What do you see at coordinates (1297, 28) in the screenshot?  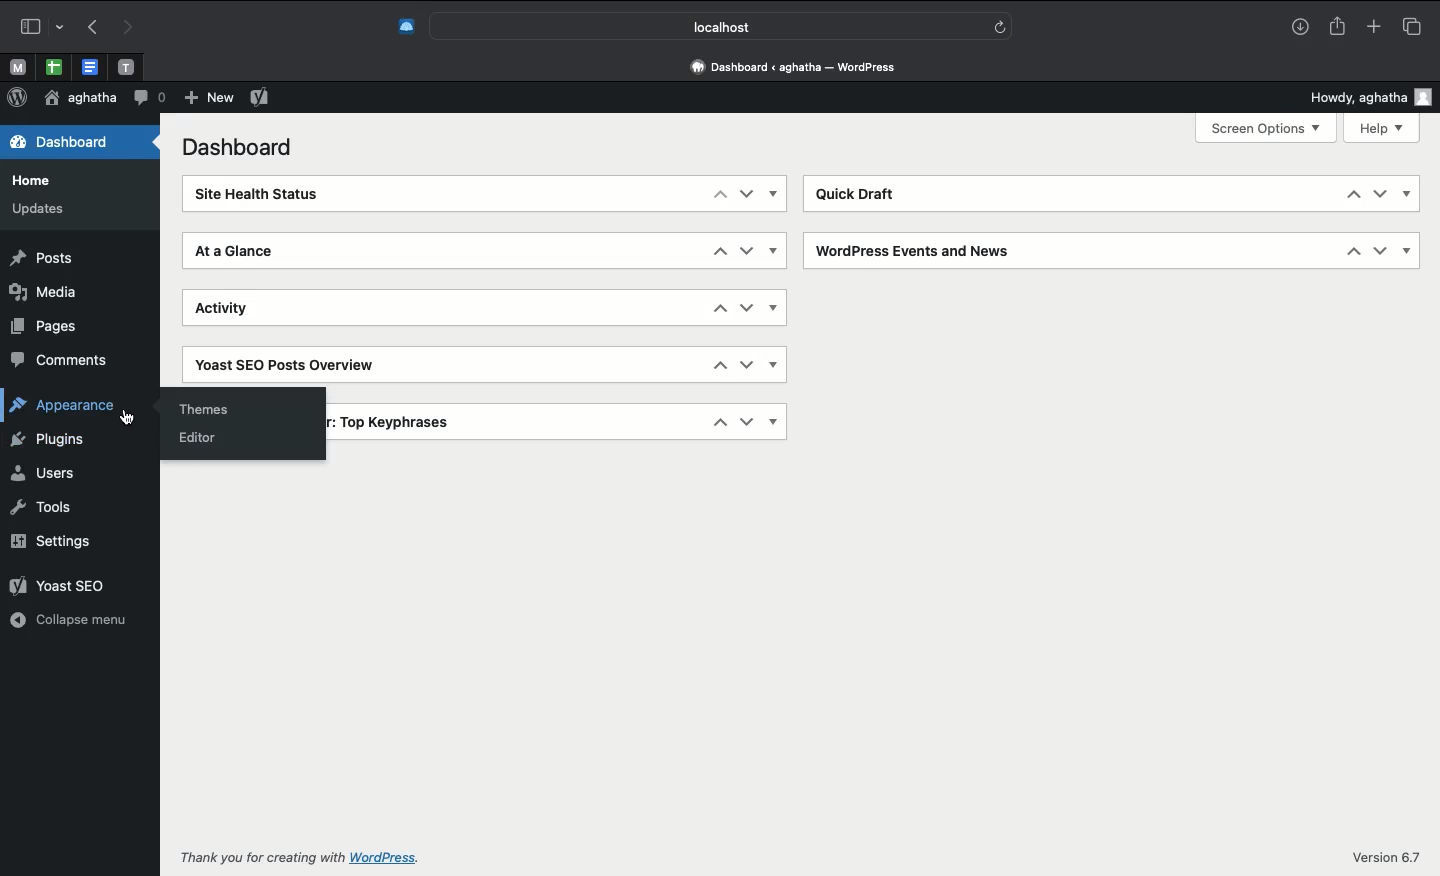 I see `Download` at bounding box center [1297, 28].